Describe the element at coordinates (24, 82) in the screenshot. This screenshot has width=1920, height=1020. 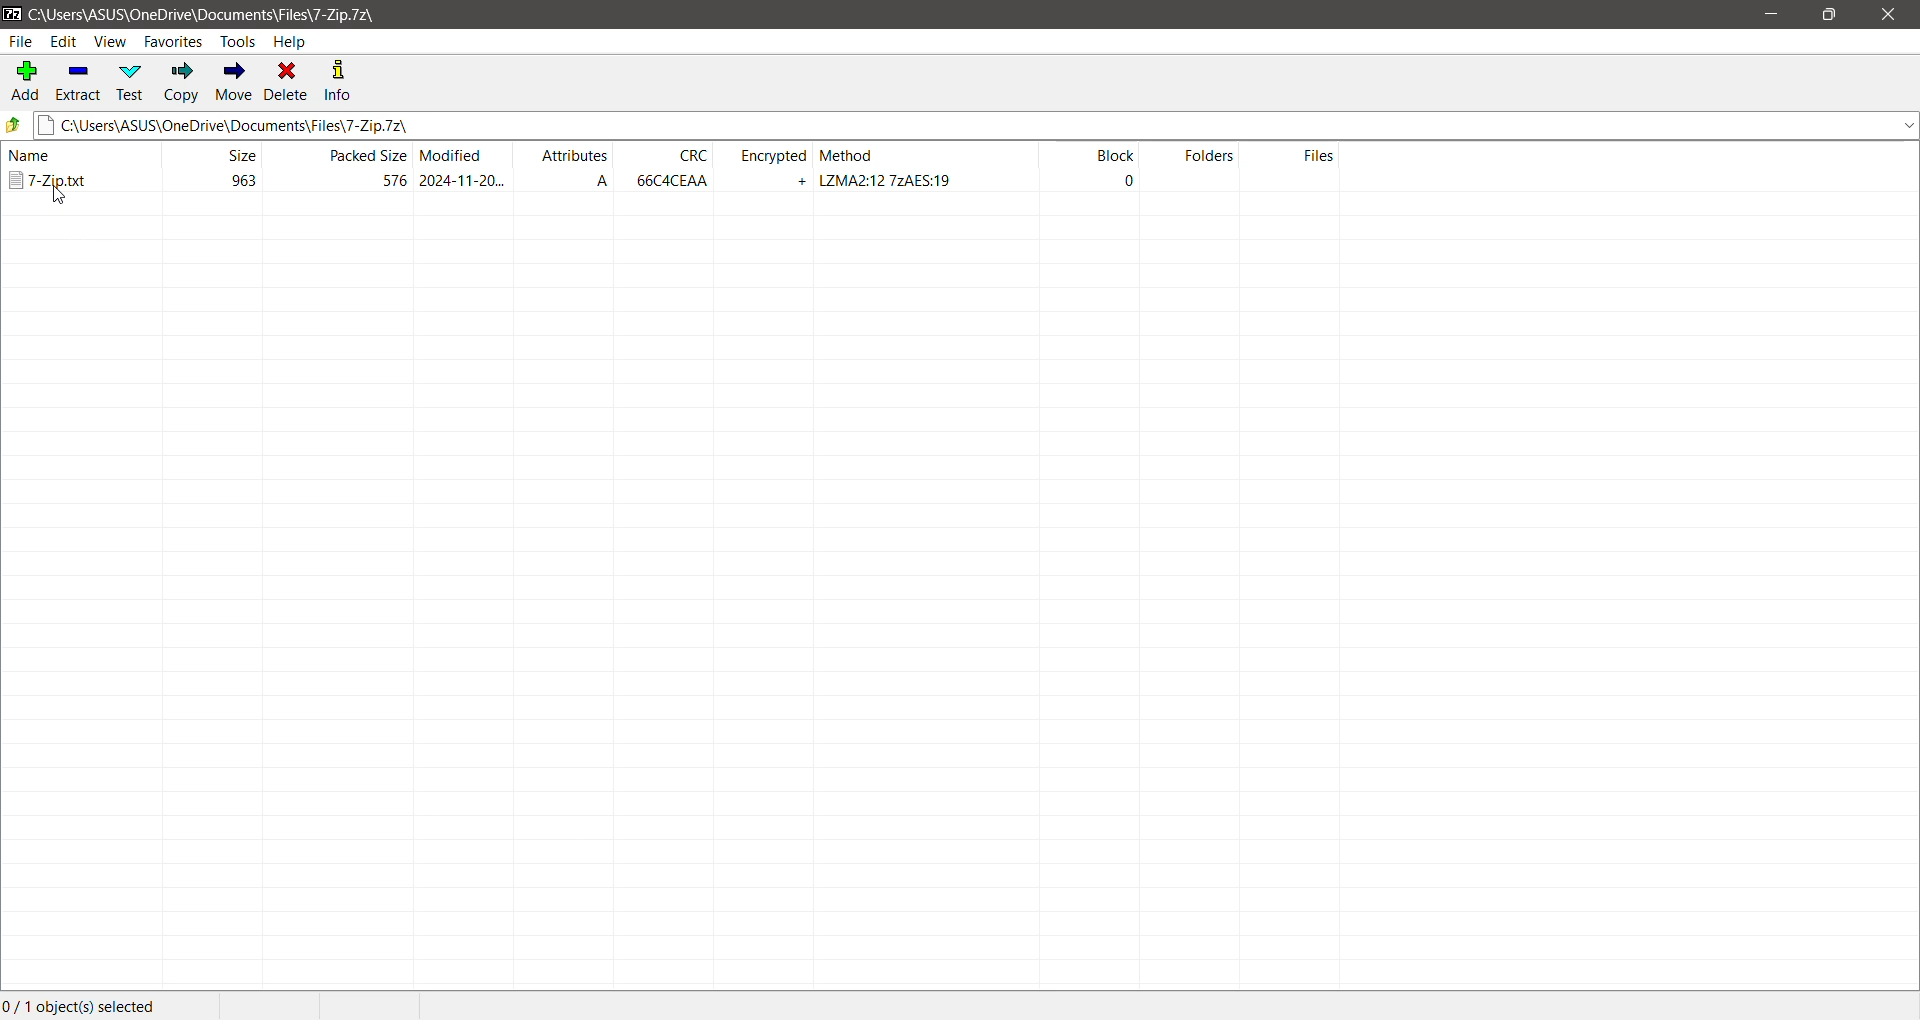
I see `Add` at that location.